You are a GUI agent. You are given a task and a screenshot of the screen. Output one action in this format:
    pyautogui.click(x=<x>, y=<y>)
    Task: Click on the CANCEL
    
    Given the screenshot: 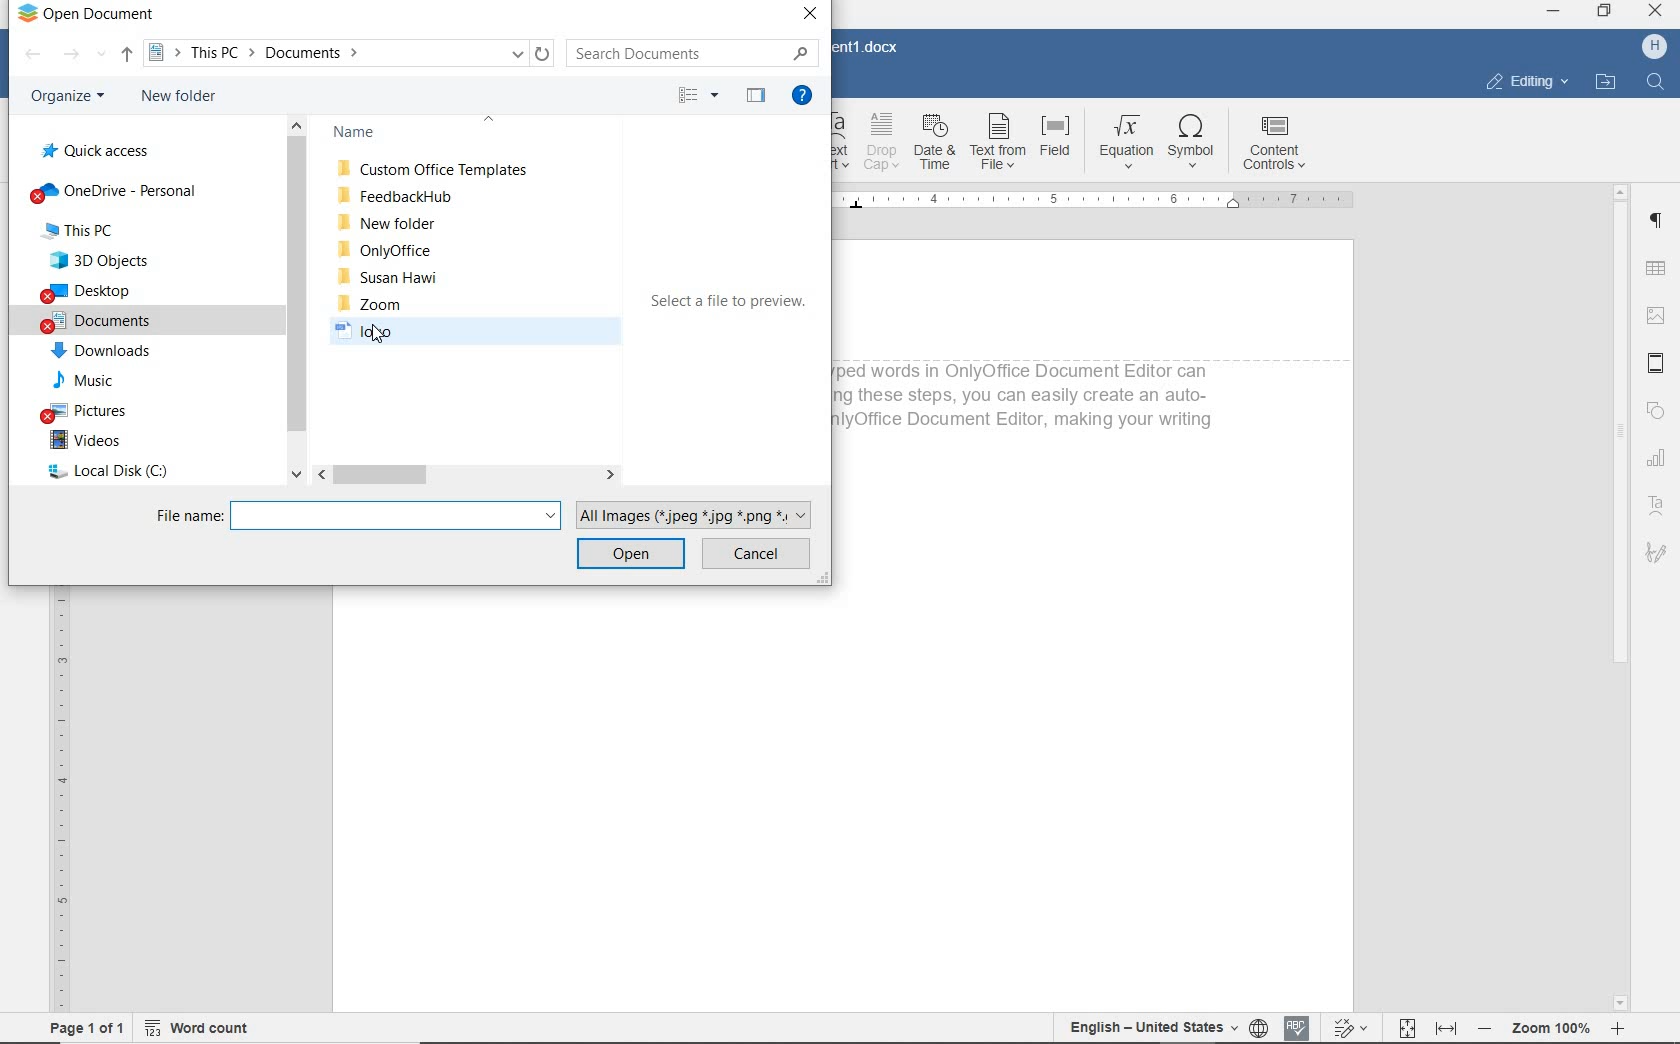 What is the action you would take?
    pyautogui.click(x=757, y=555)
    